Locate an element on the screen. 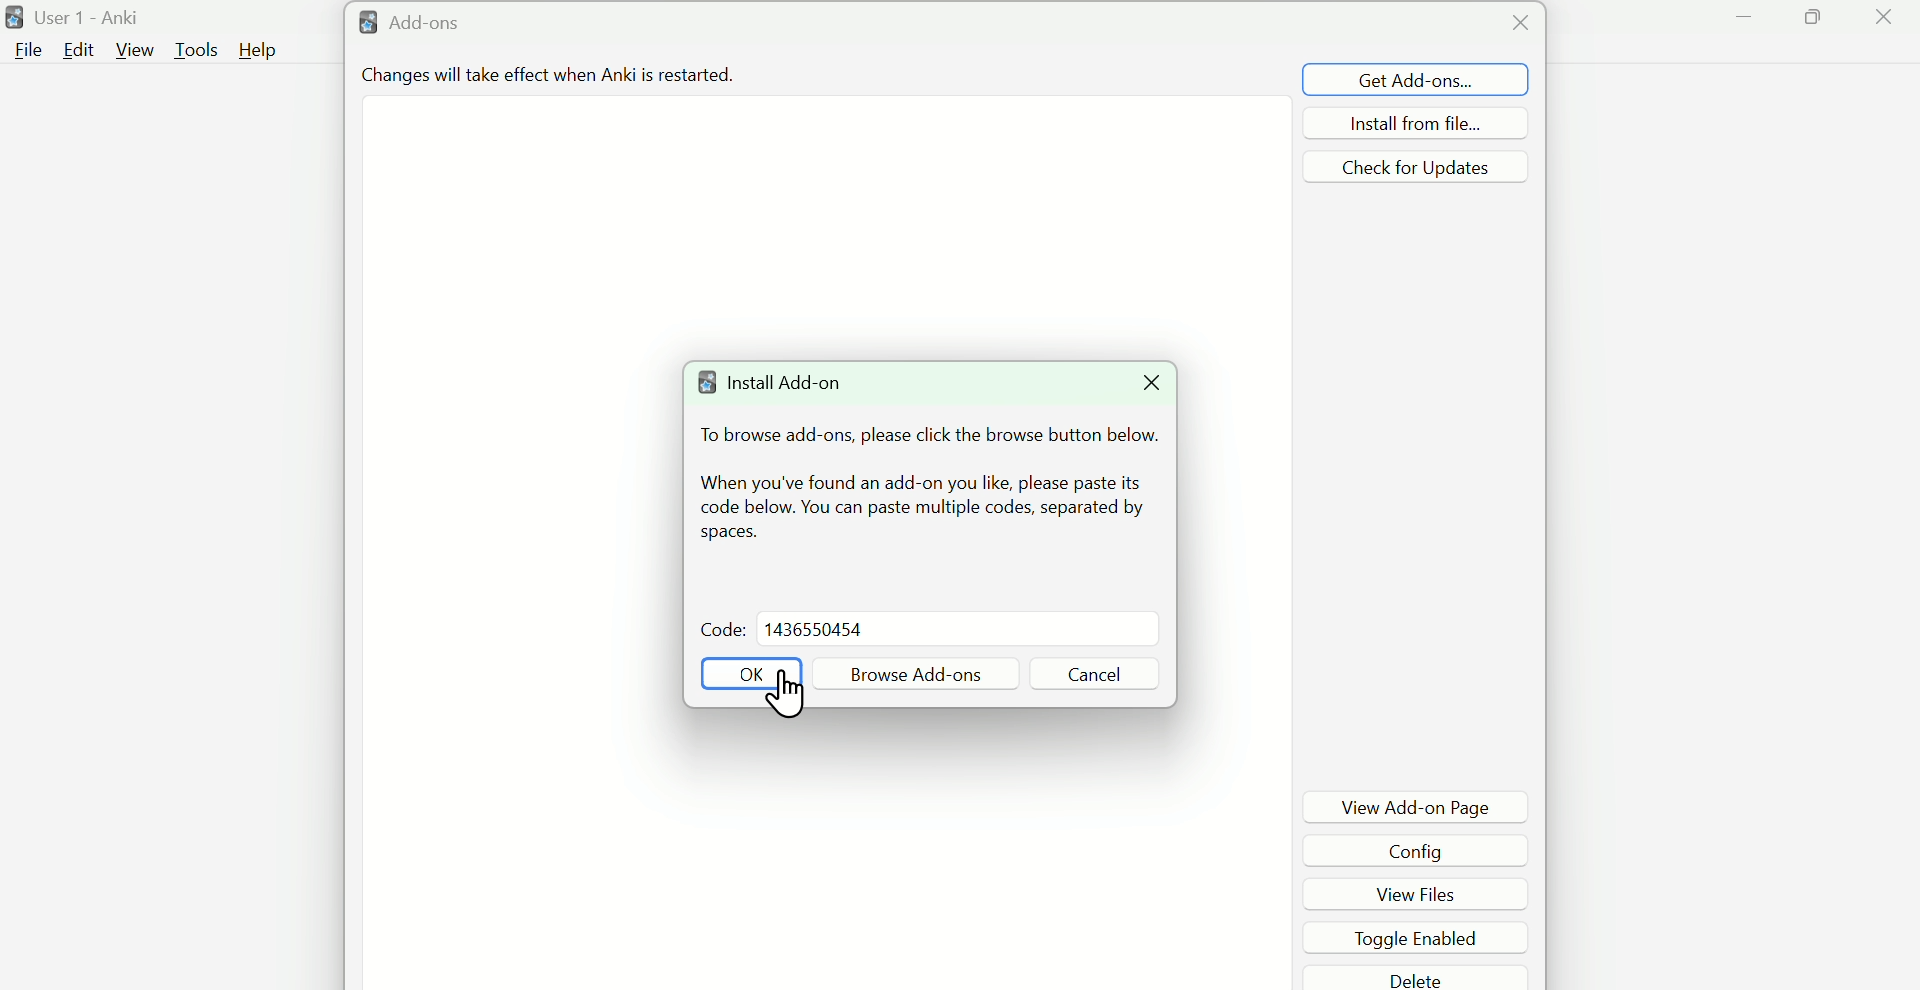 Image resolution: width=1920 pixels, height=990 pixels. Delete is located at coordinates (1421, 977).